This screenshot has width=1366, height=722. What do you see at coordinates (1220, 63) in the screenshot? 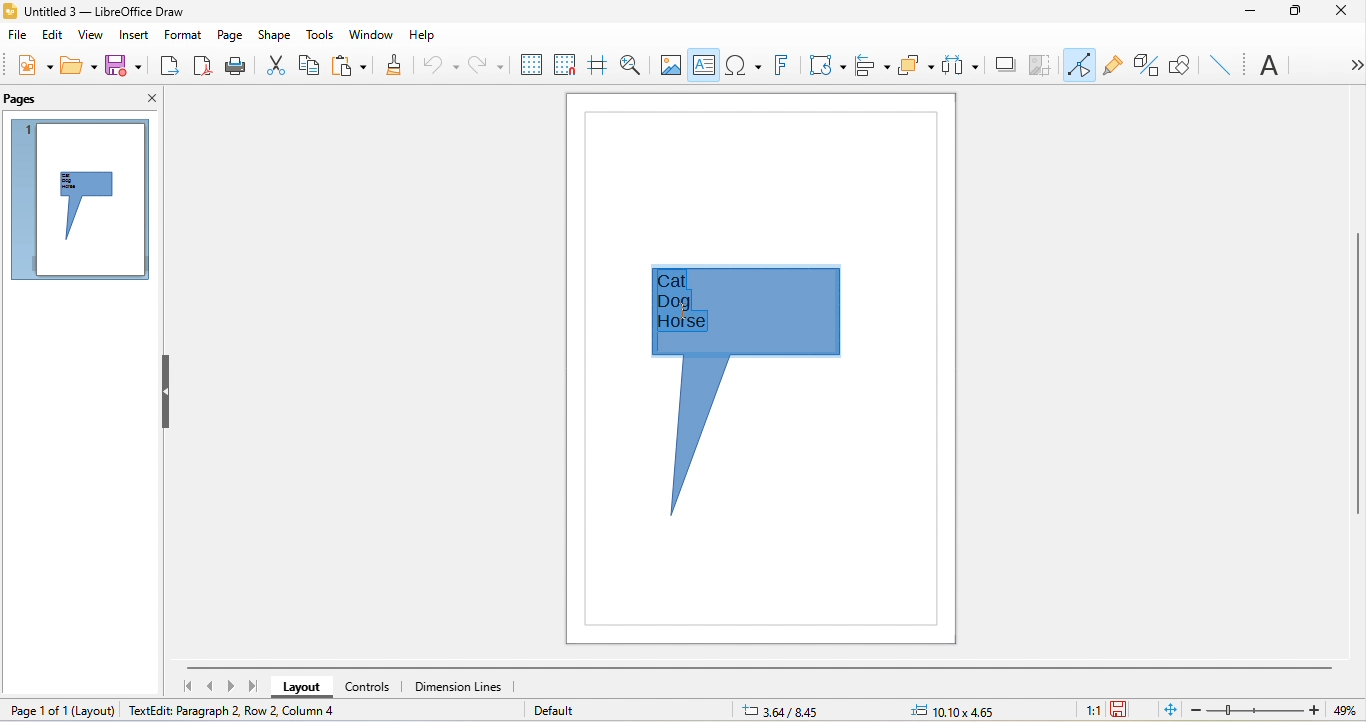
I see `insert line` at bounding box center [1220, 63].